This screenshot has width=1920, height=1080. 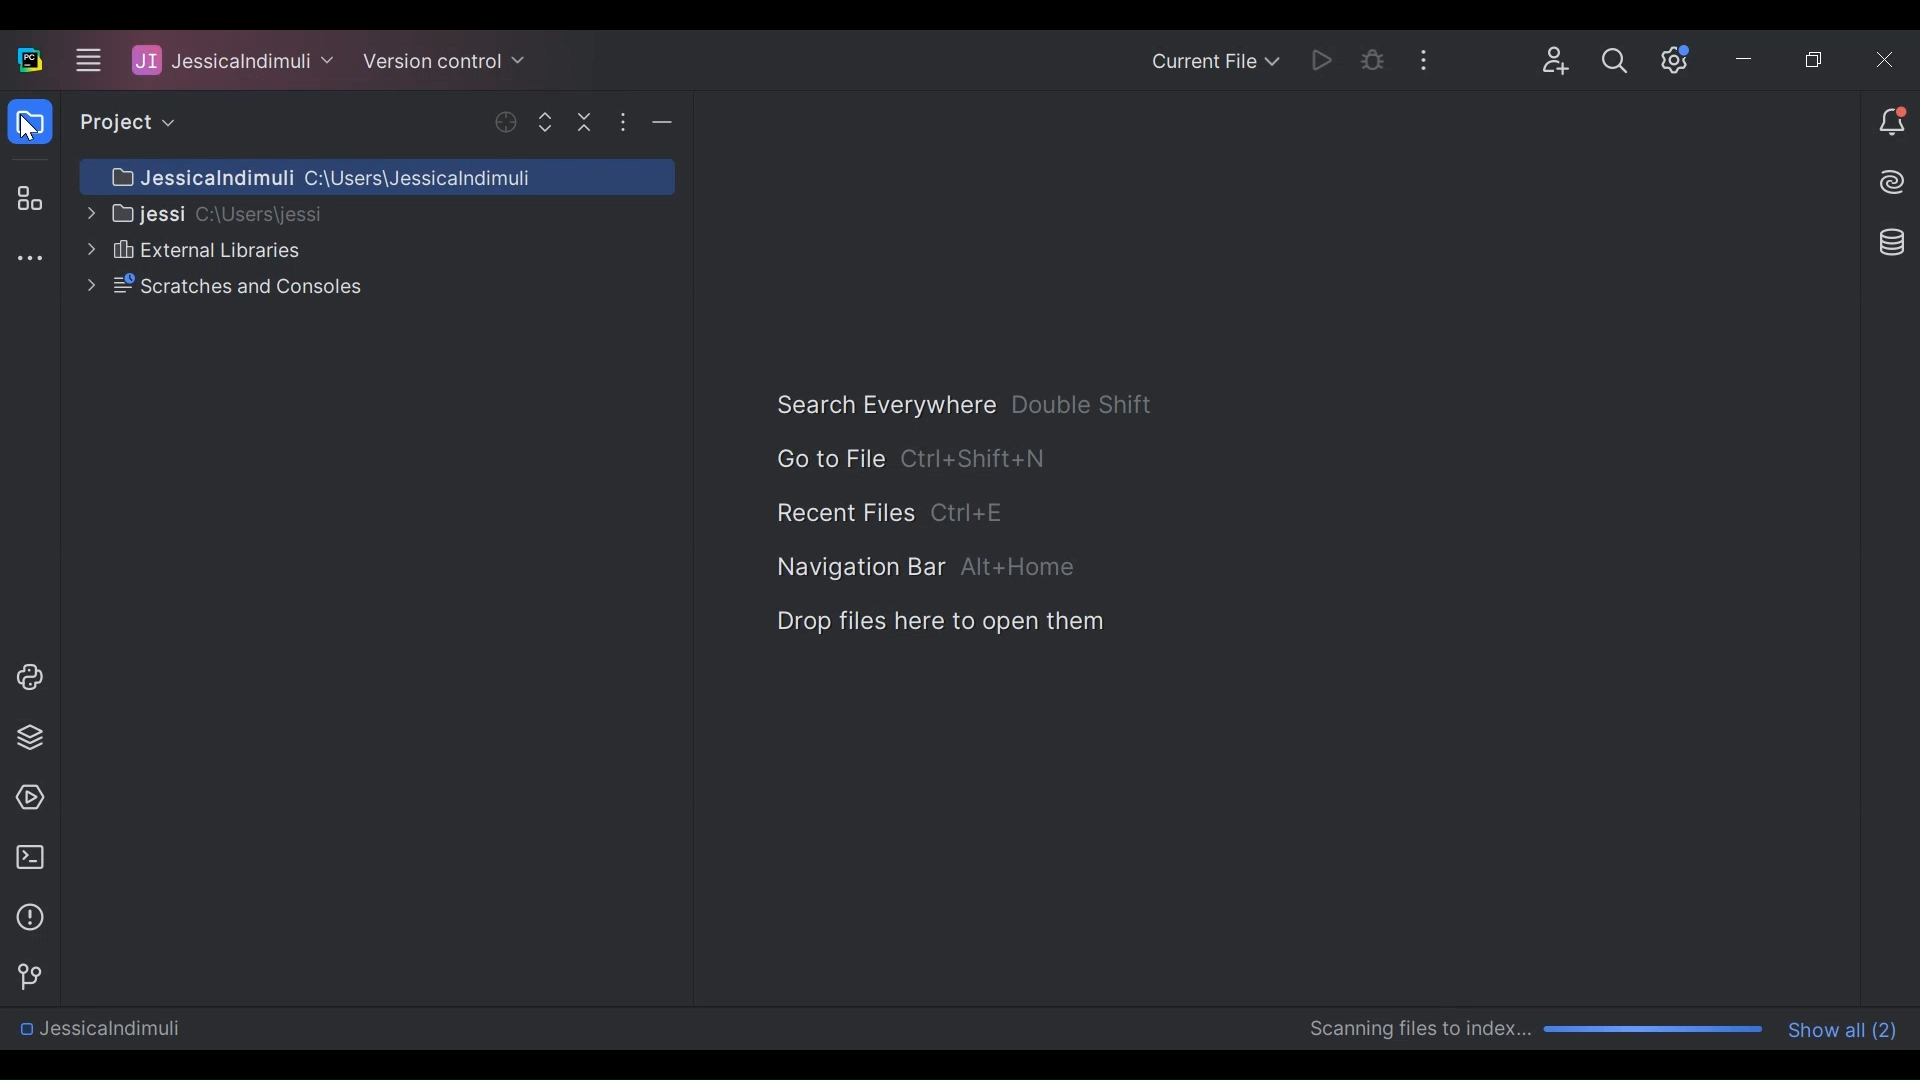 I want to click on AI Assistance, so click(x=1891, y=182).